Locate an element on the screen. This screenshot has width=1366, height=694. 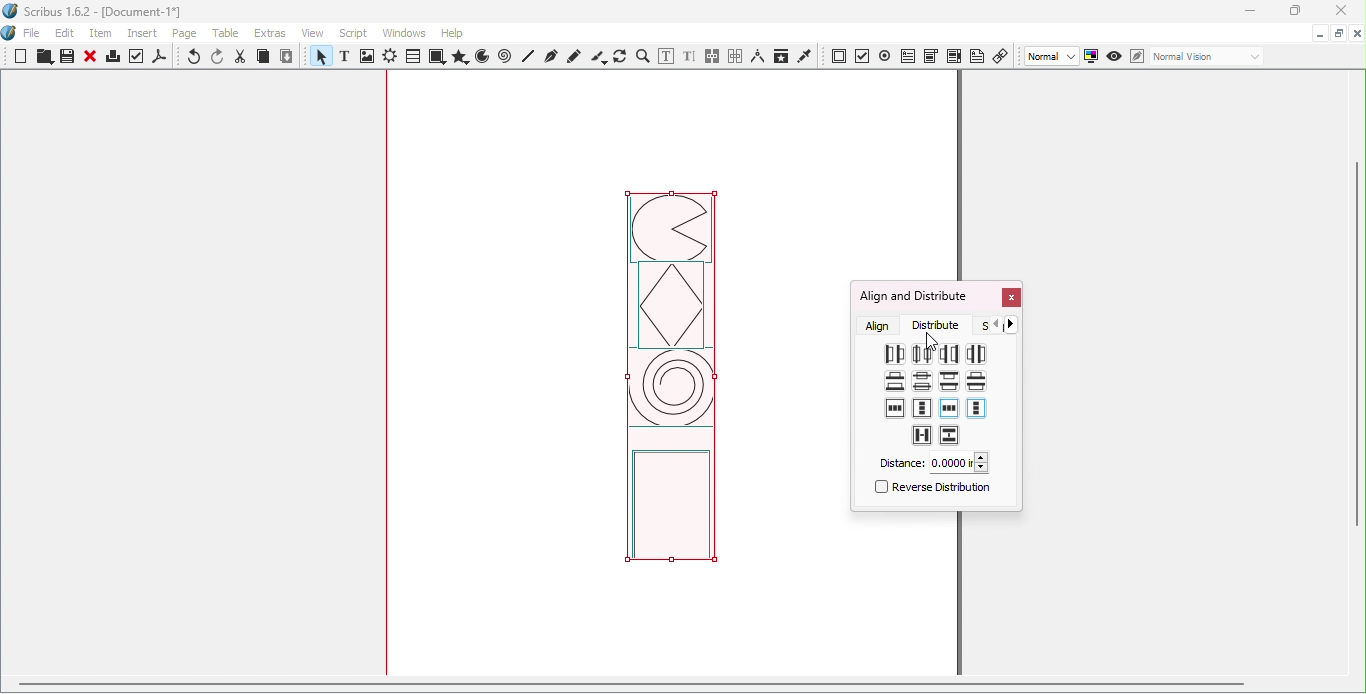
Redo is located at coordinates (219, 57).